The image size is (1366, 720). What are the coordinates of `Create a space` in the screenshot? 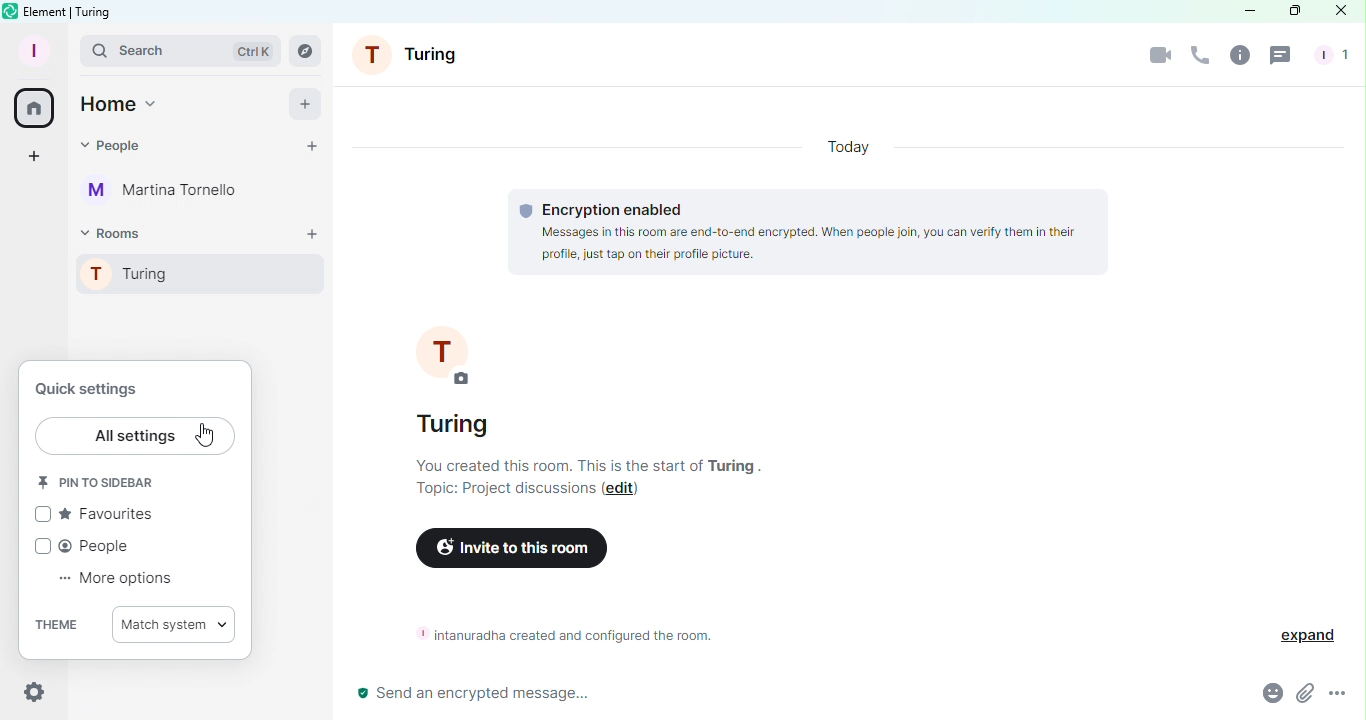 It's located at (37, 156).